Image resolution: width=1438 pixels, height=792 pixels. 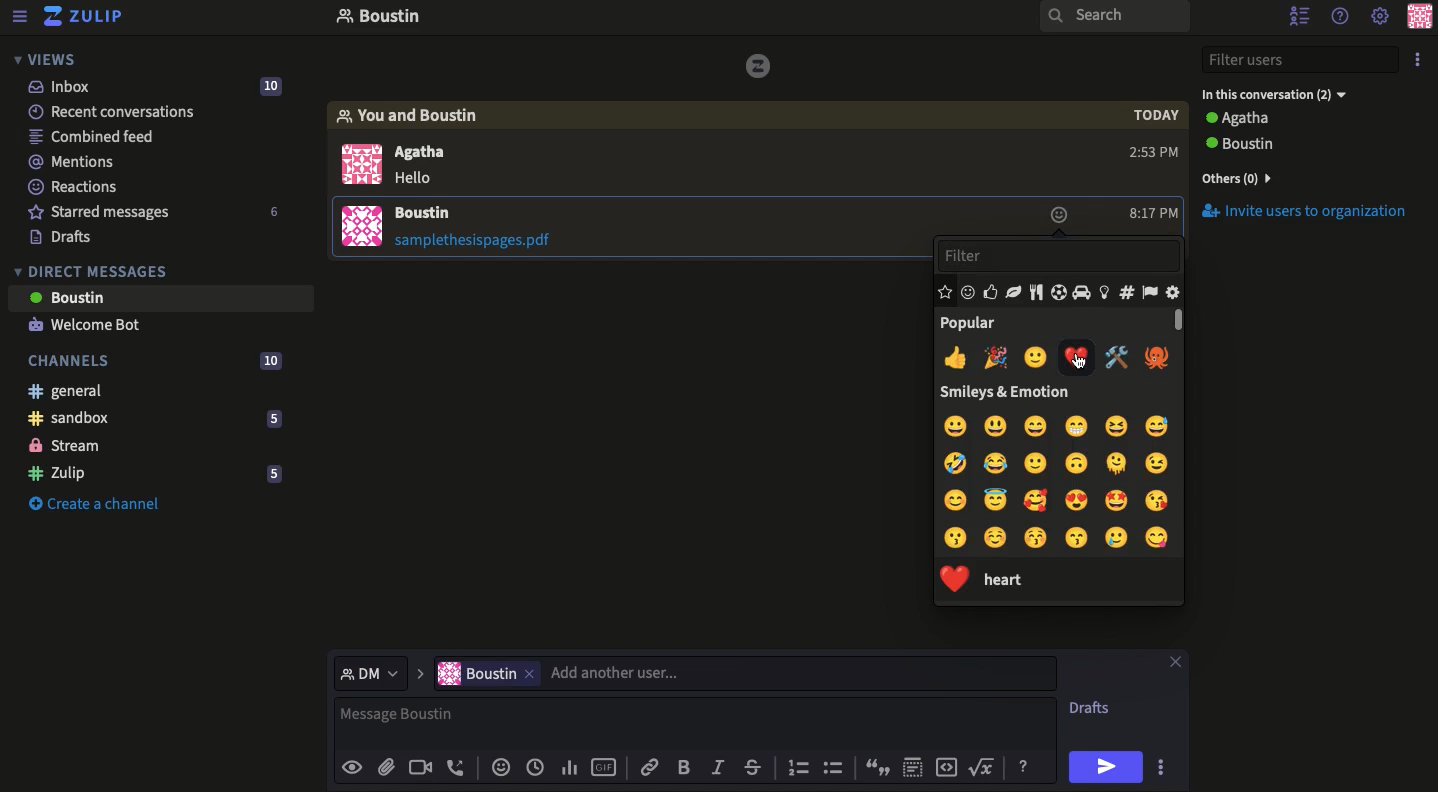 I want to click on Add reaction, so click(x=1060, y=217).